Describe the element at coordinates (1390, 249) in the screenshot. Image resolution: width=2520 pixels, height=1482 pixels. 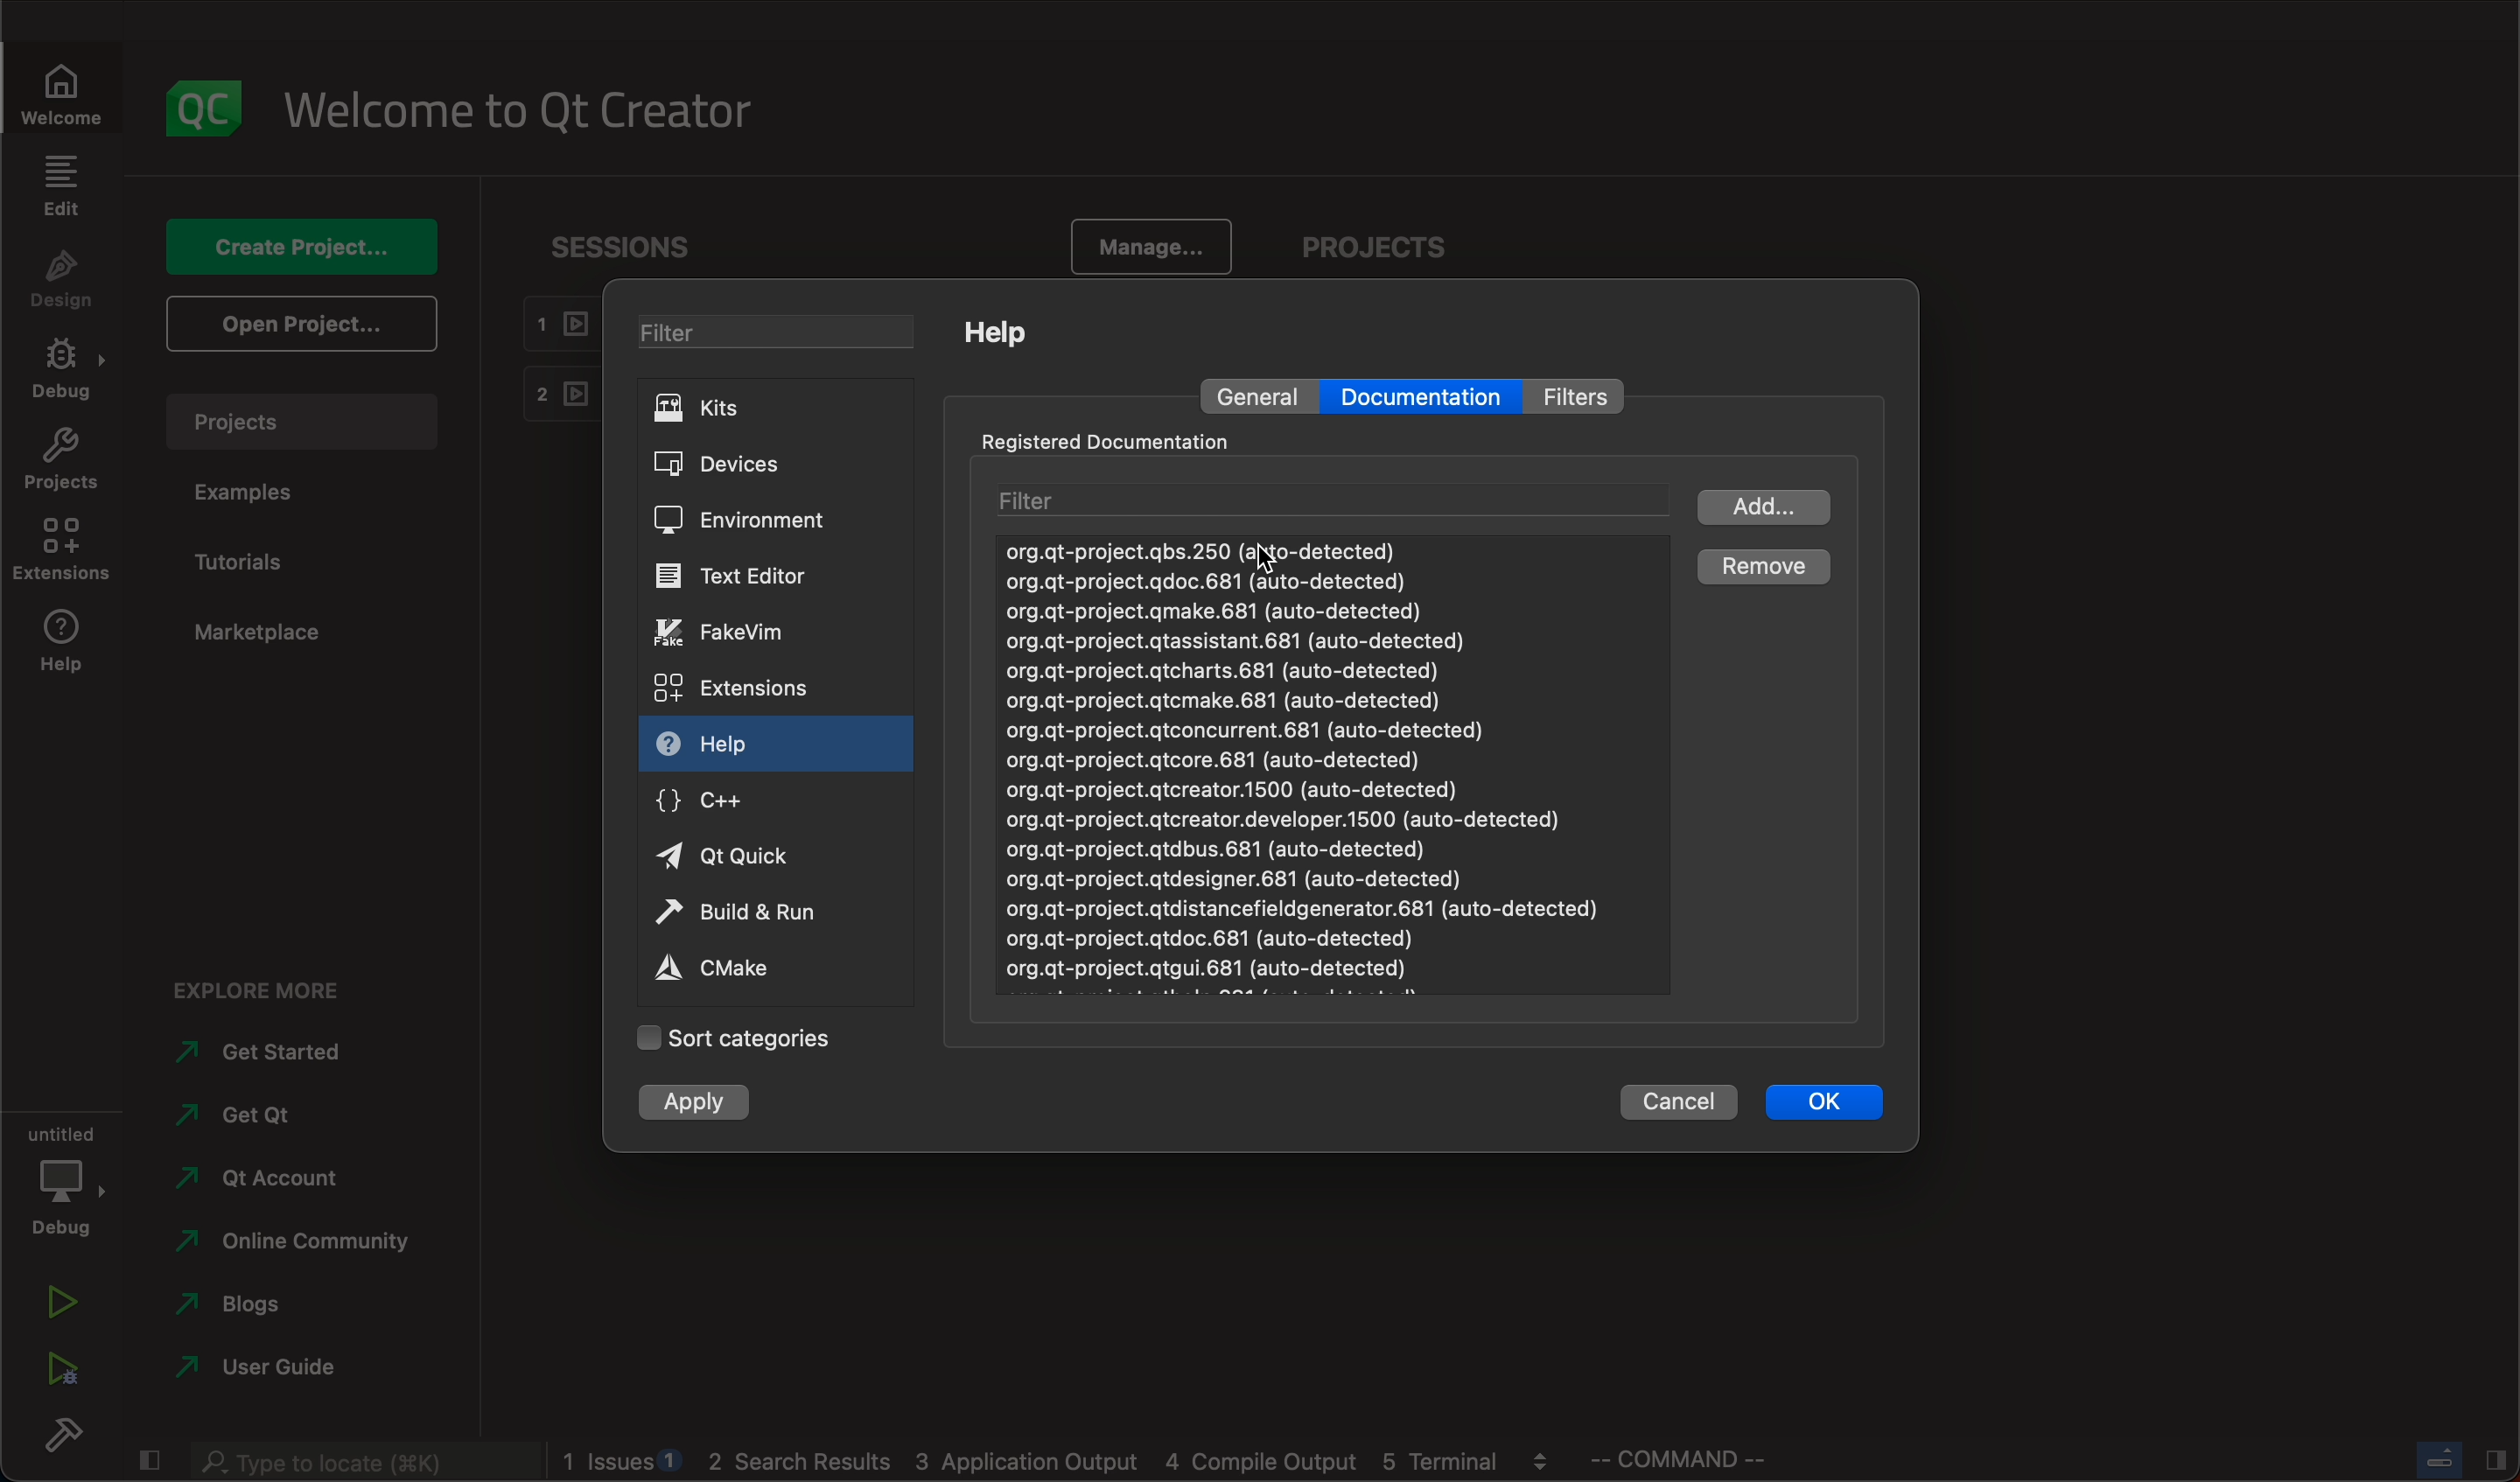
I see `projects` at that location.